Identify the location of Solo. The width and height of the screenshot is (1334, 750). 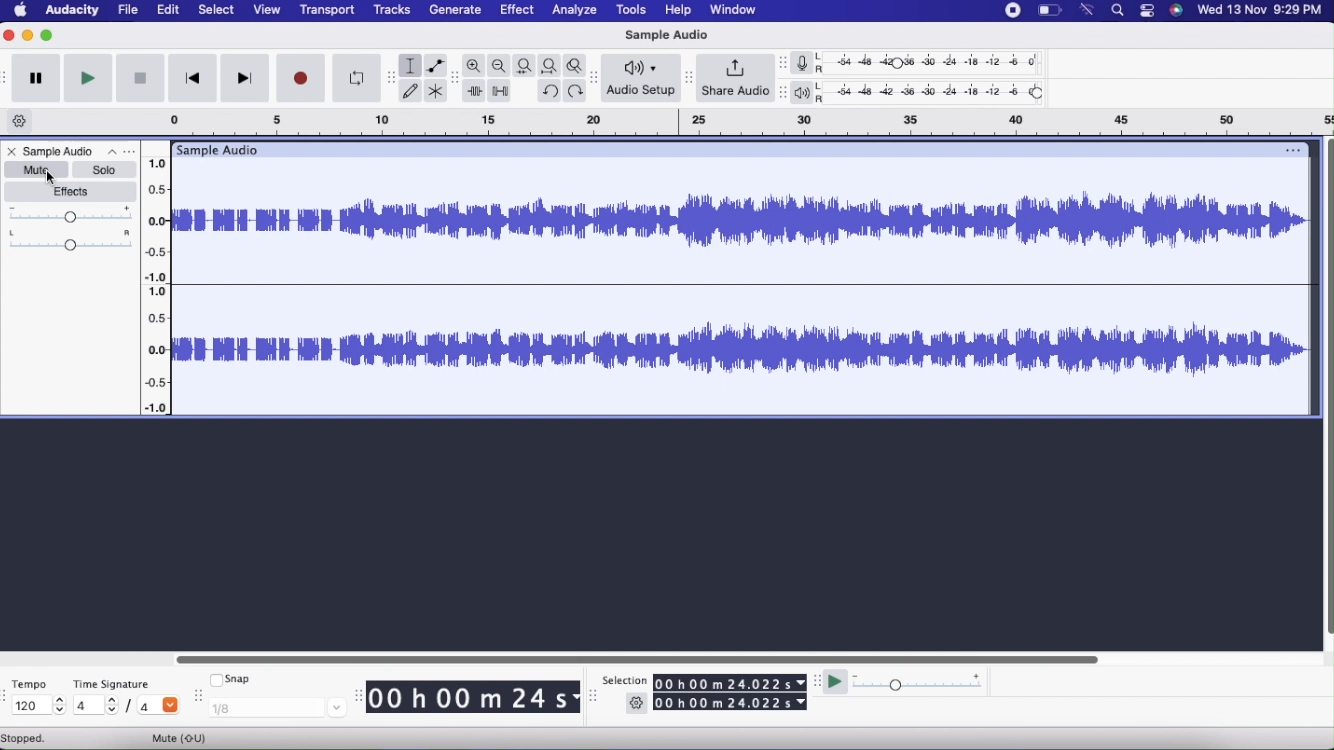
(101, 169).